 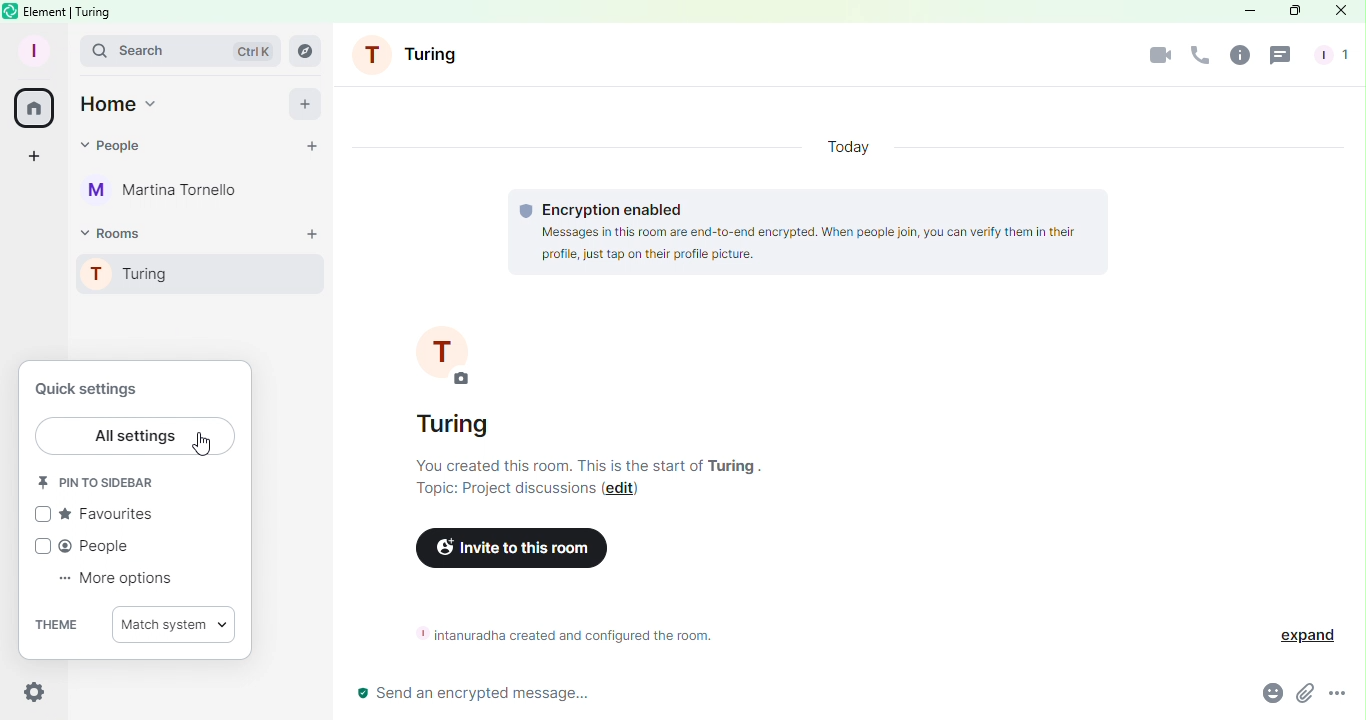 I want to click on Search rooms, so click(x=302, y=49).